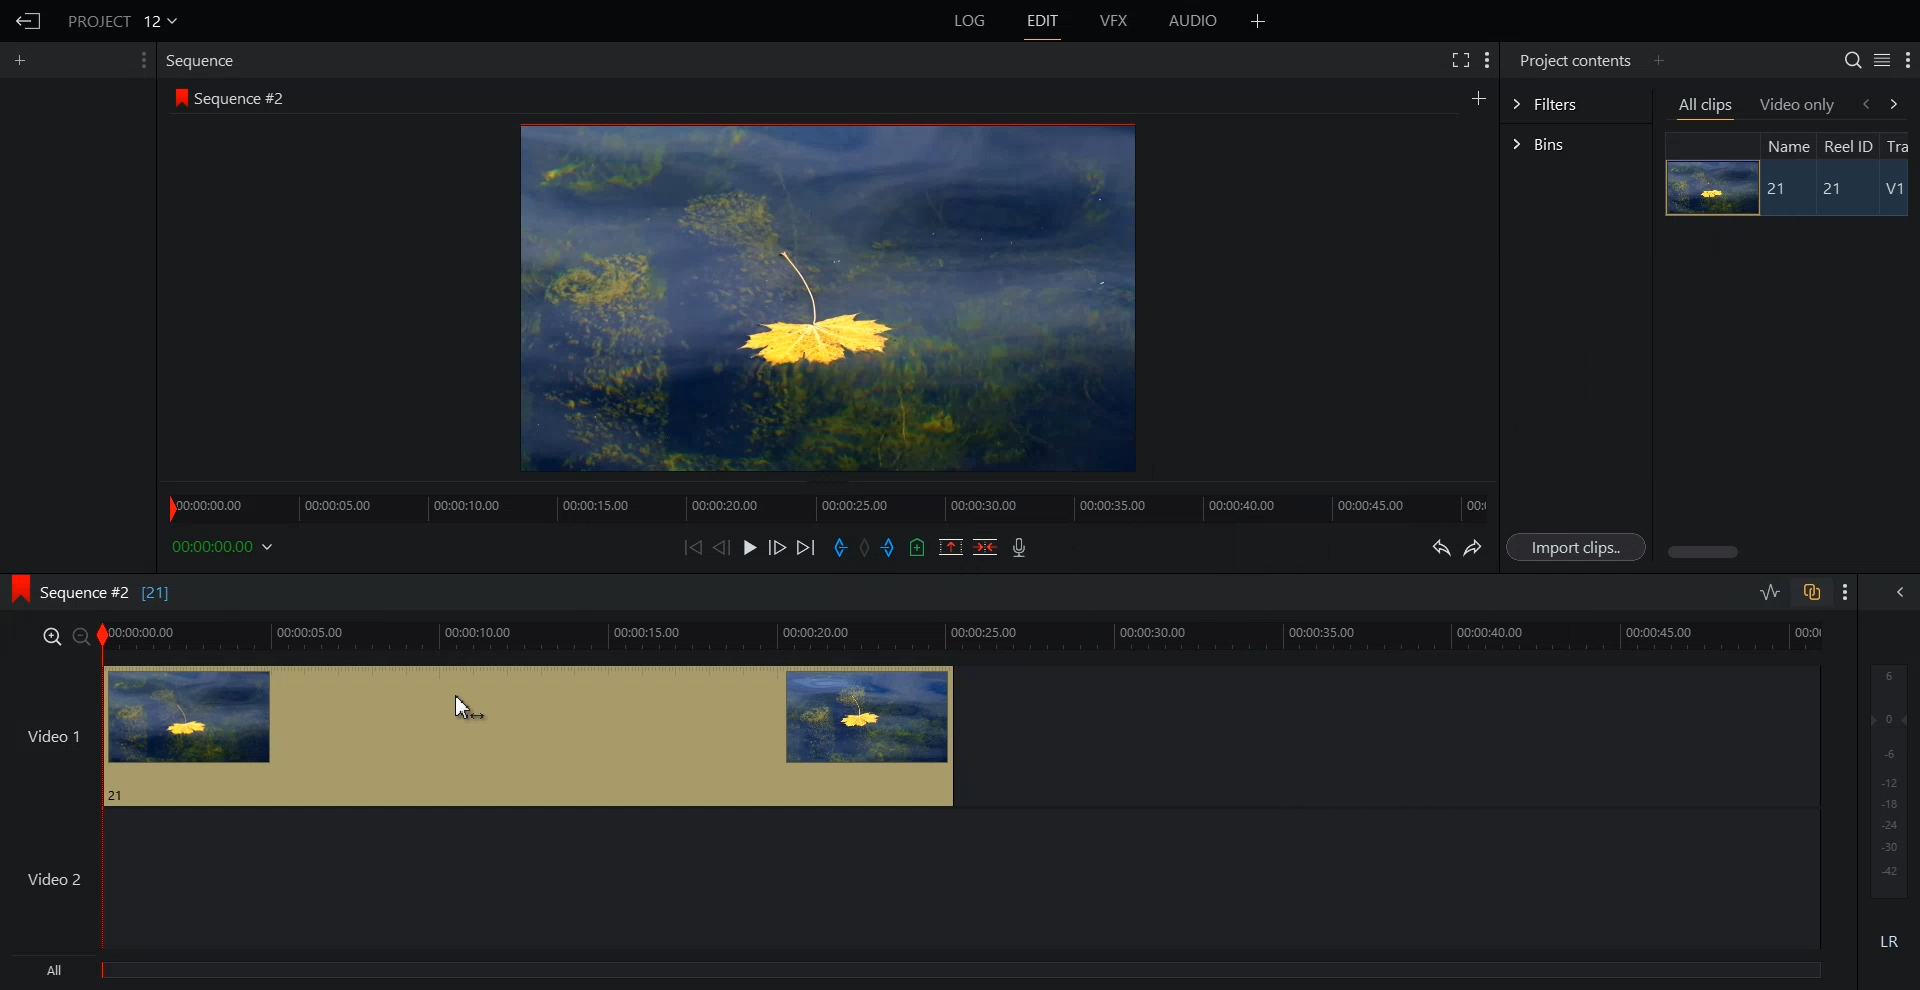  What do you see at coordinates (1573, 58) in the screenshot?
I see `Project contents` at bounding box center [1573, 58].